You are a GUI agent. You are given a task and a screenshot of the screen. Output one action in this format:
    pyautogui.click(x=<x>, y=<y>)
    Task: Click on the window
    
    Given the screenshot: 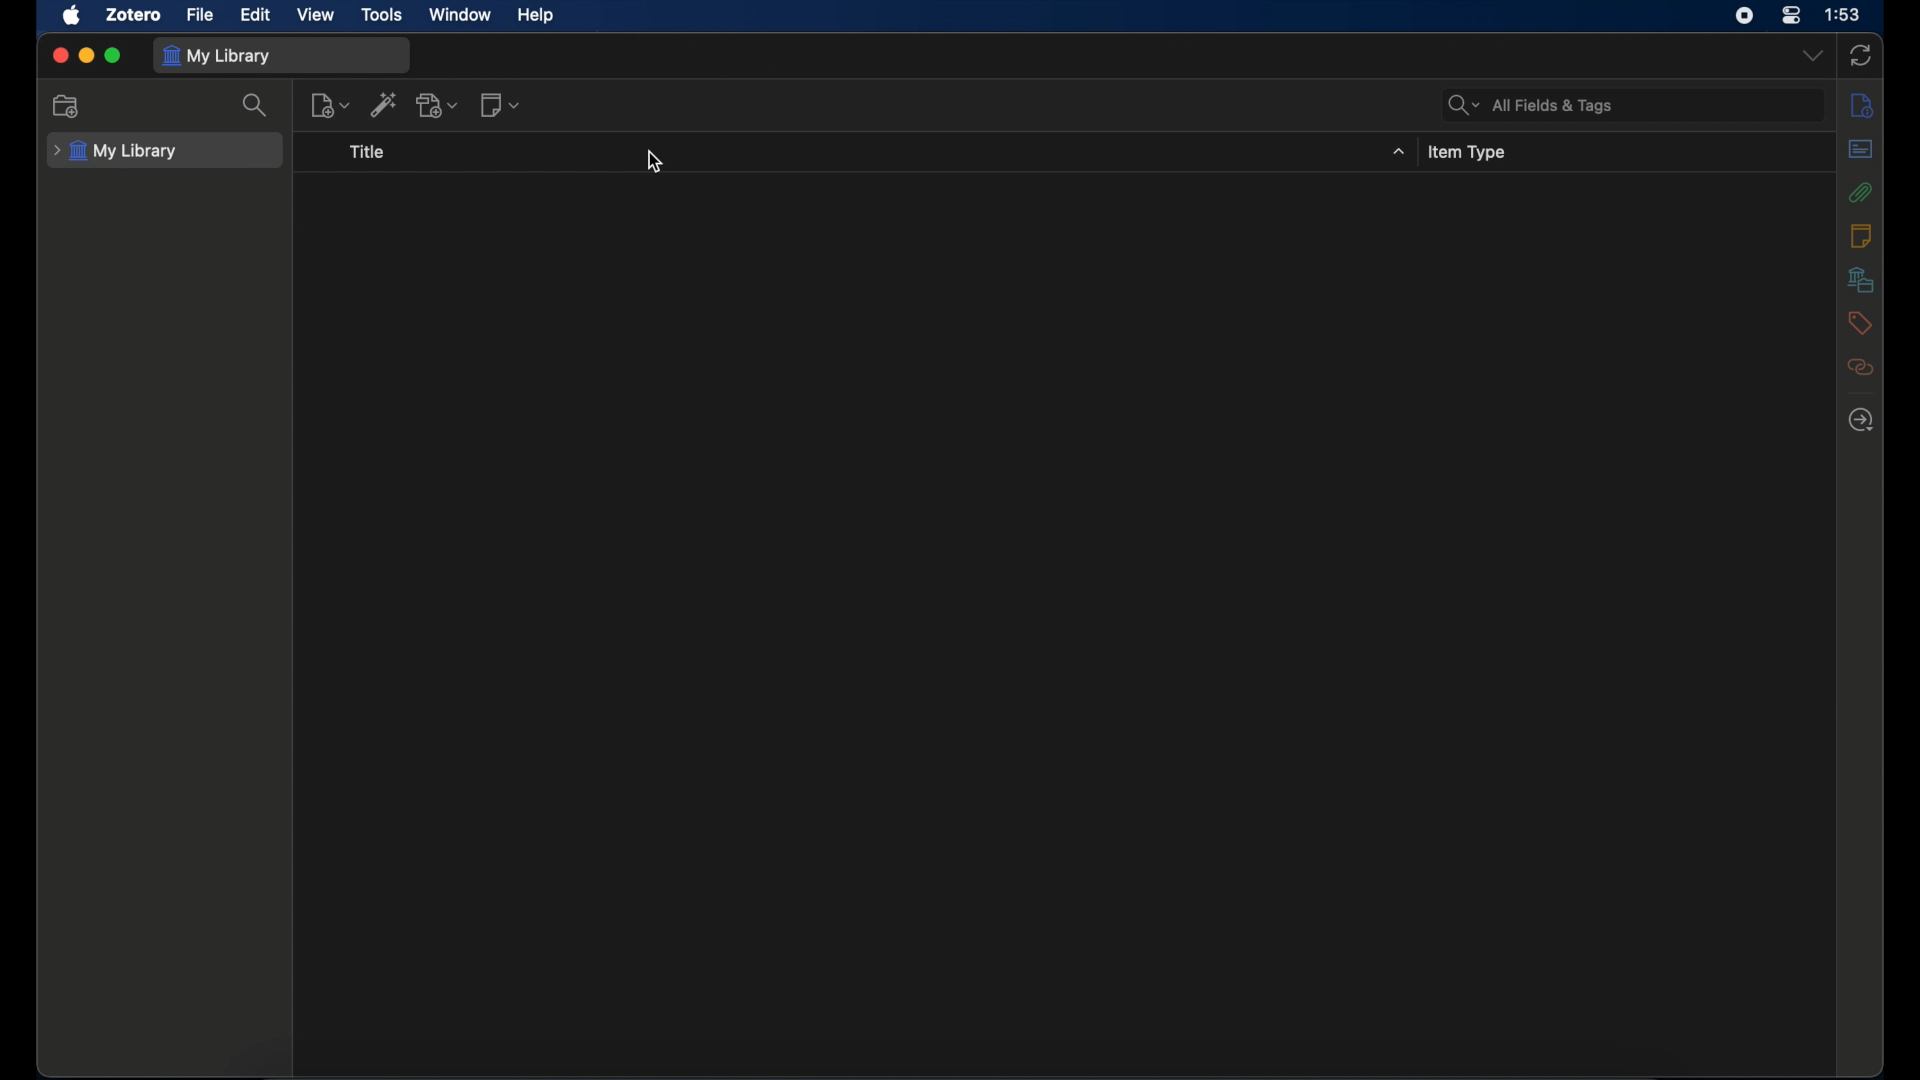 What is the action you would take?
    pyautogui.click(x=458, y=14)
    